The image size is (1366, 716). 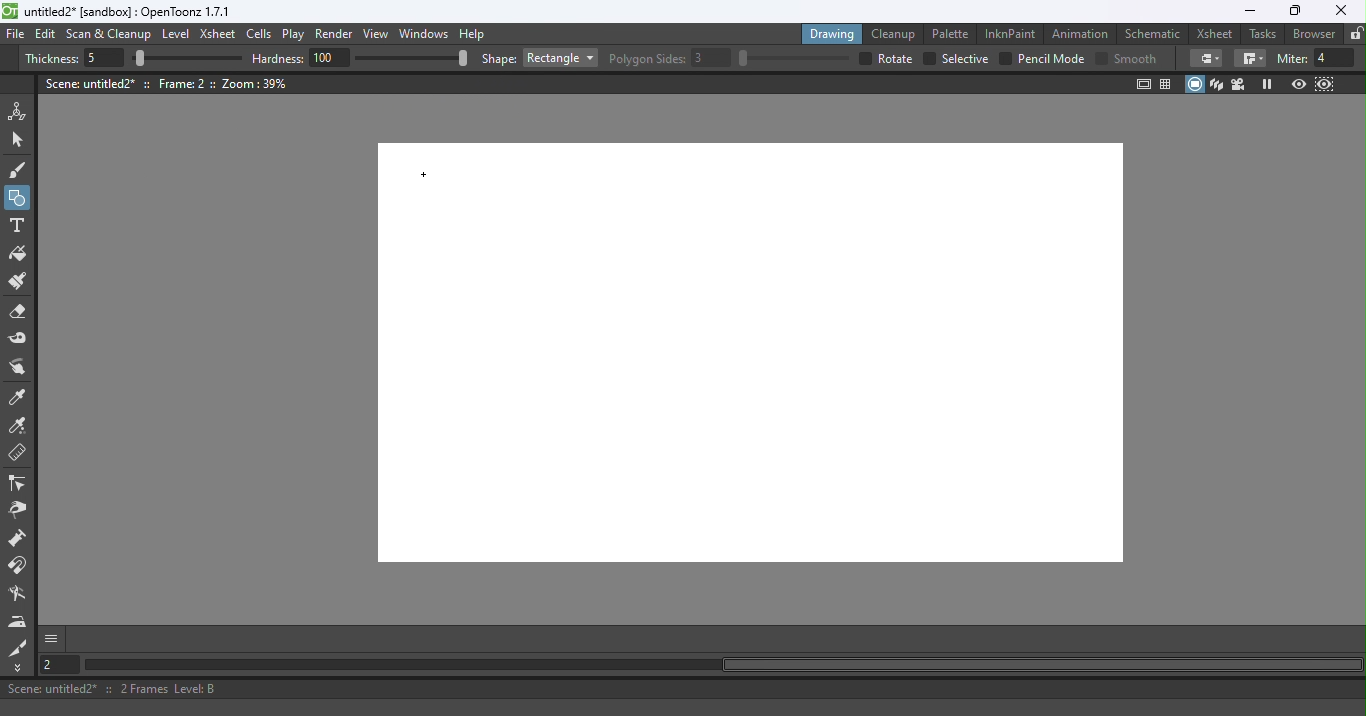 I want to click on View, so click(x=379, y=36).